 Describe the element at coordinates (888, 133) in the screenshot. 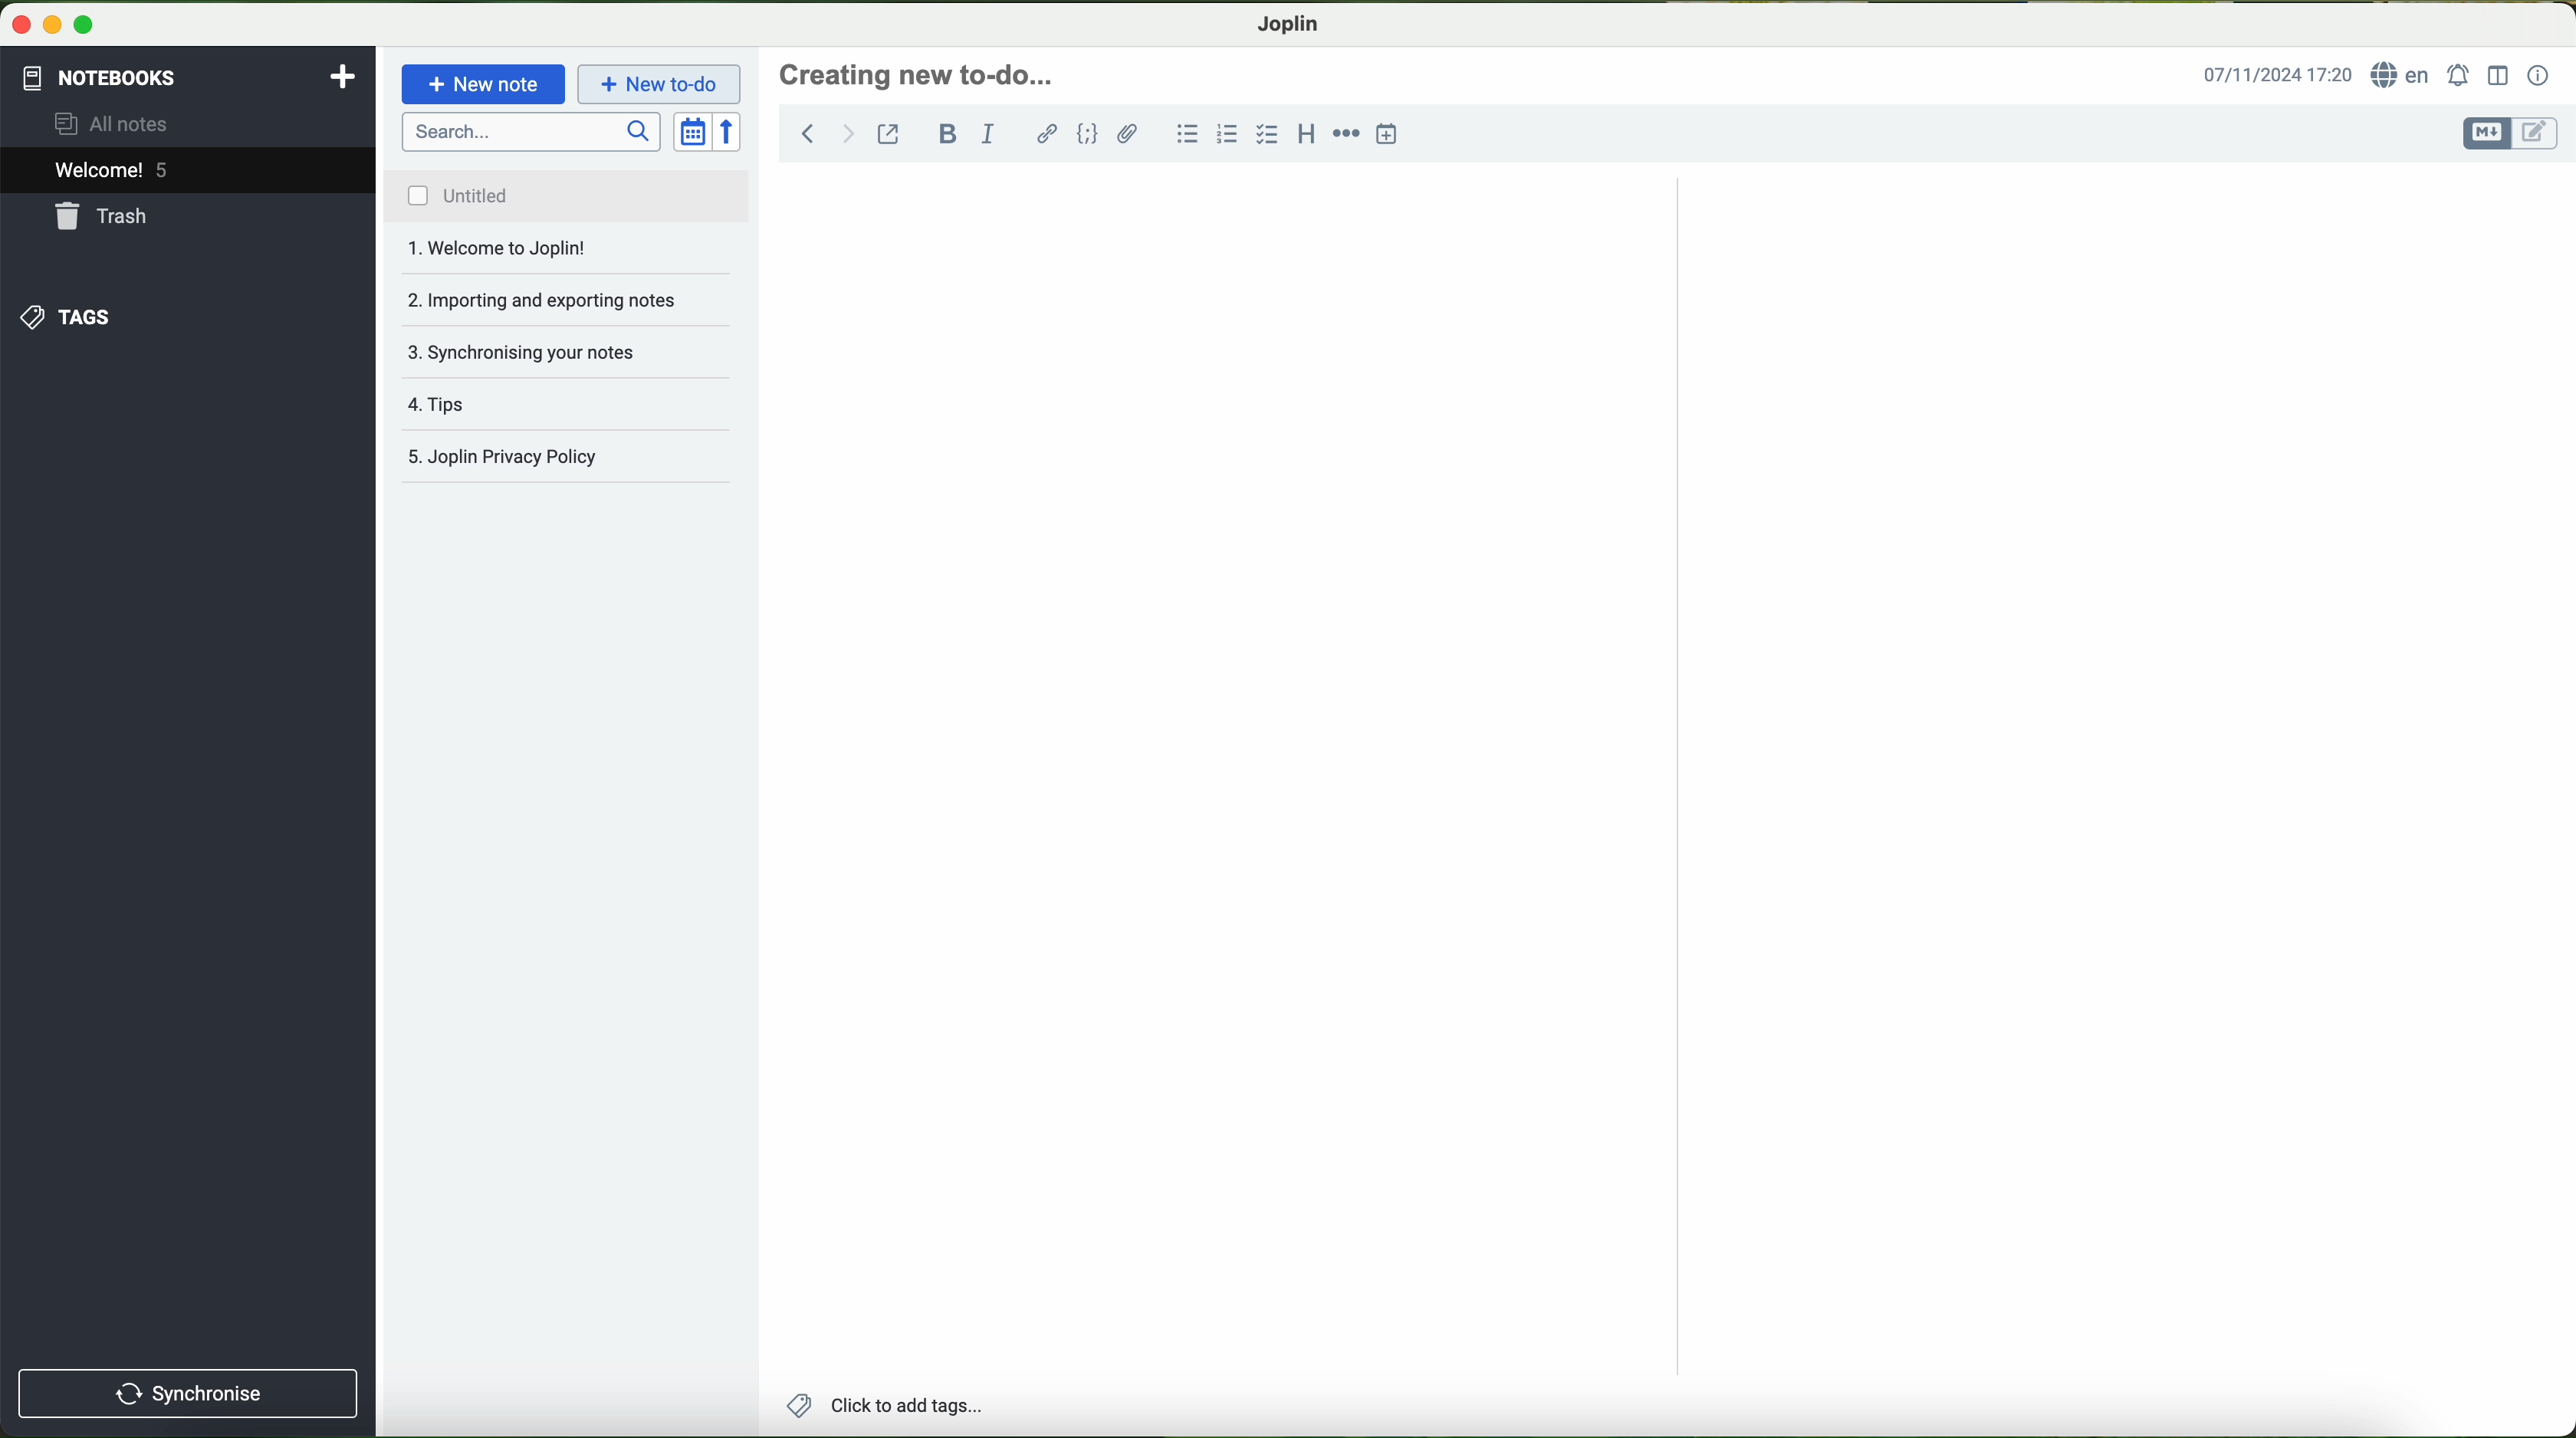

I see `toggle external editing` at that location.